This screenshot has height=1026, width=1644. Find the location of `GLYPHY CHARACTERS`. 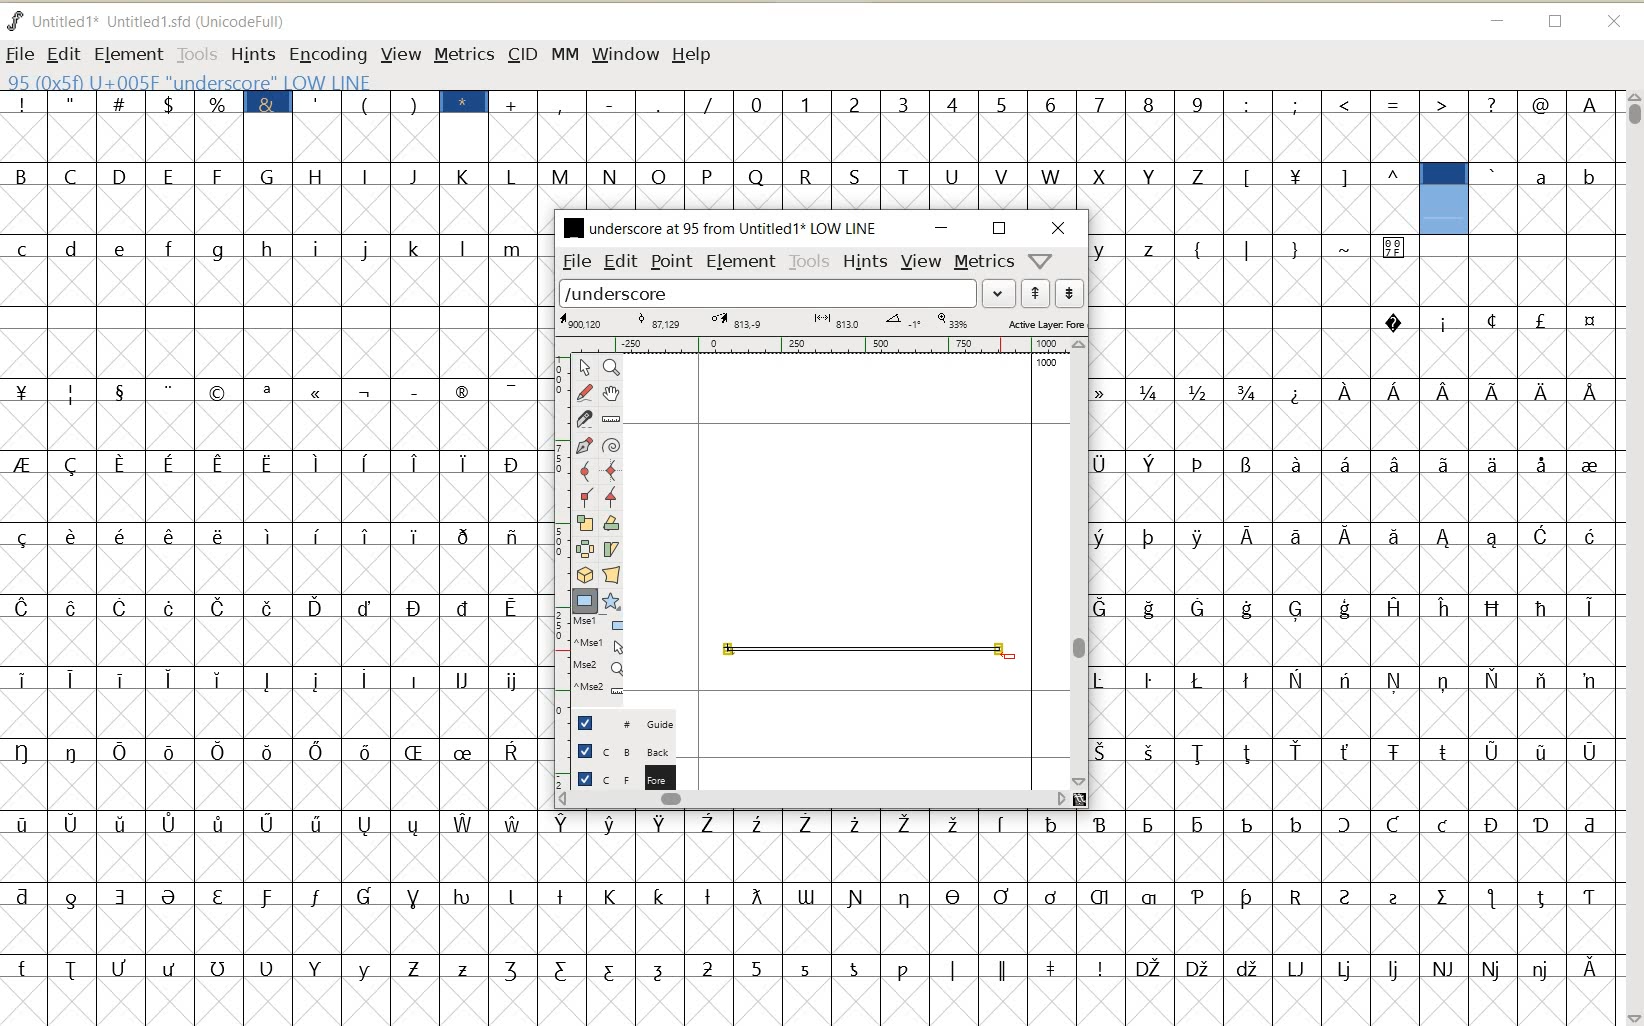

GLYPHY CHARACTERS is located at coordinates (814, 178).